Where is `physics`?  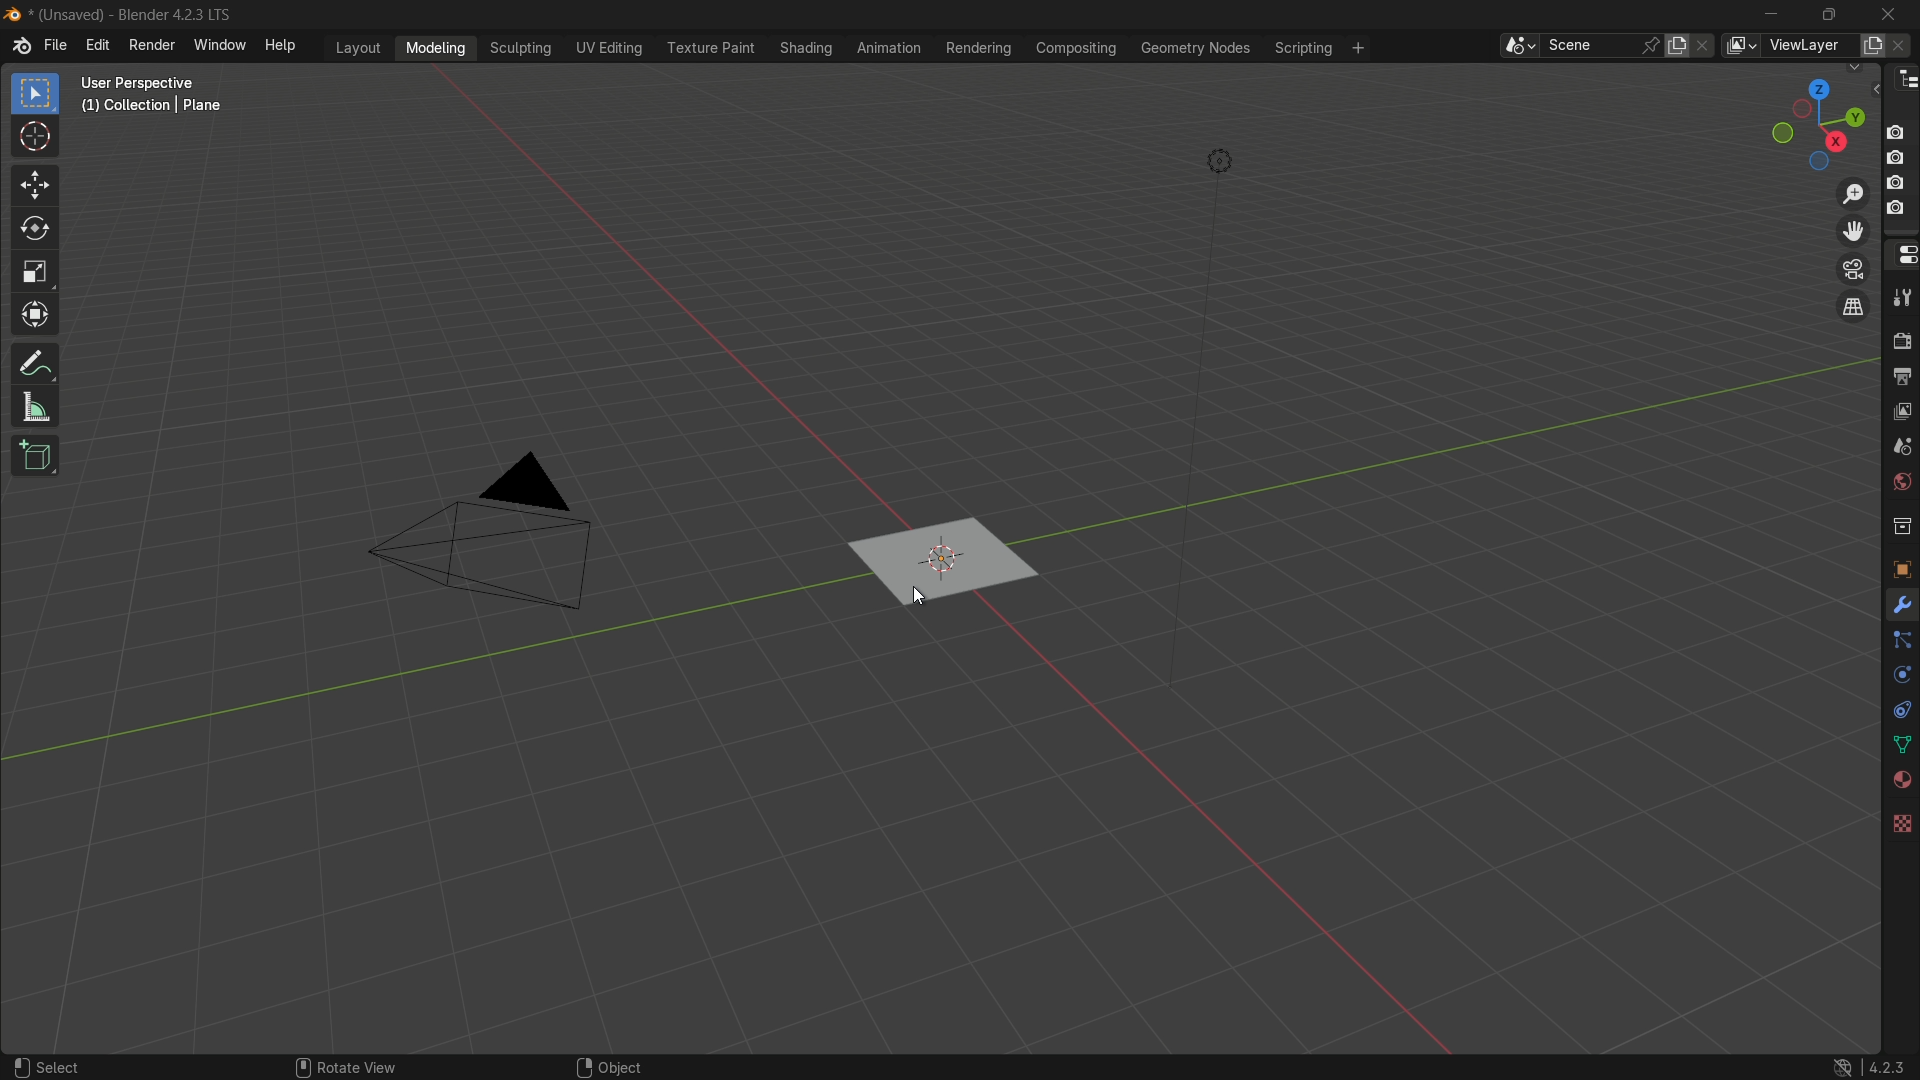
physics is located at coordinates (1900, 677).